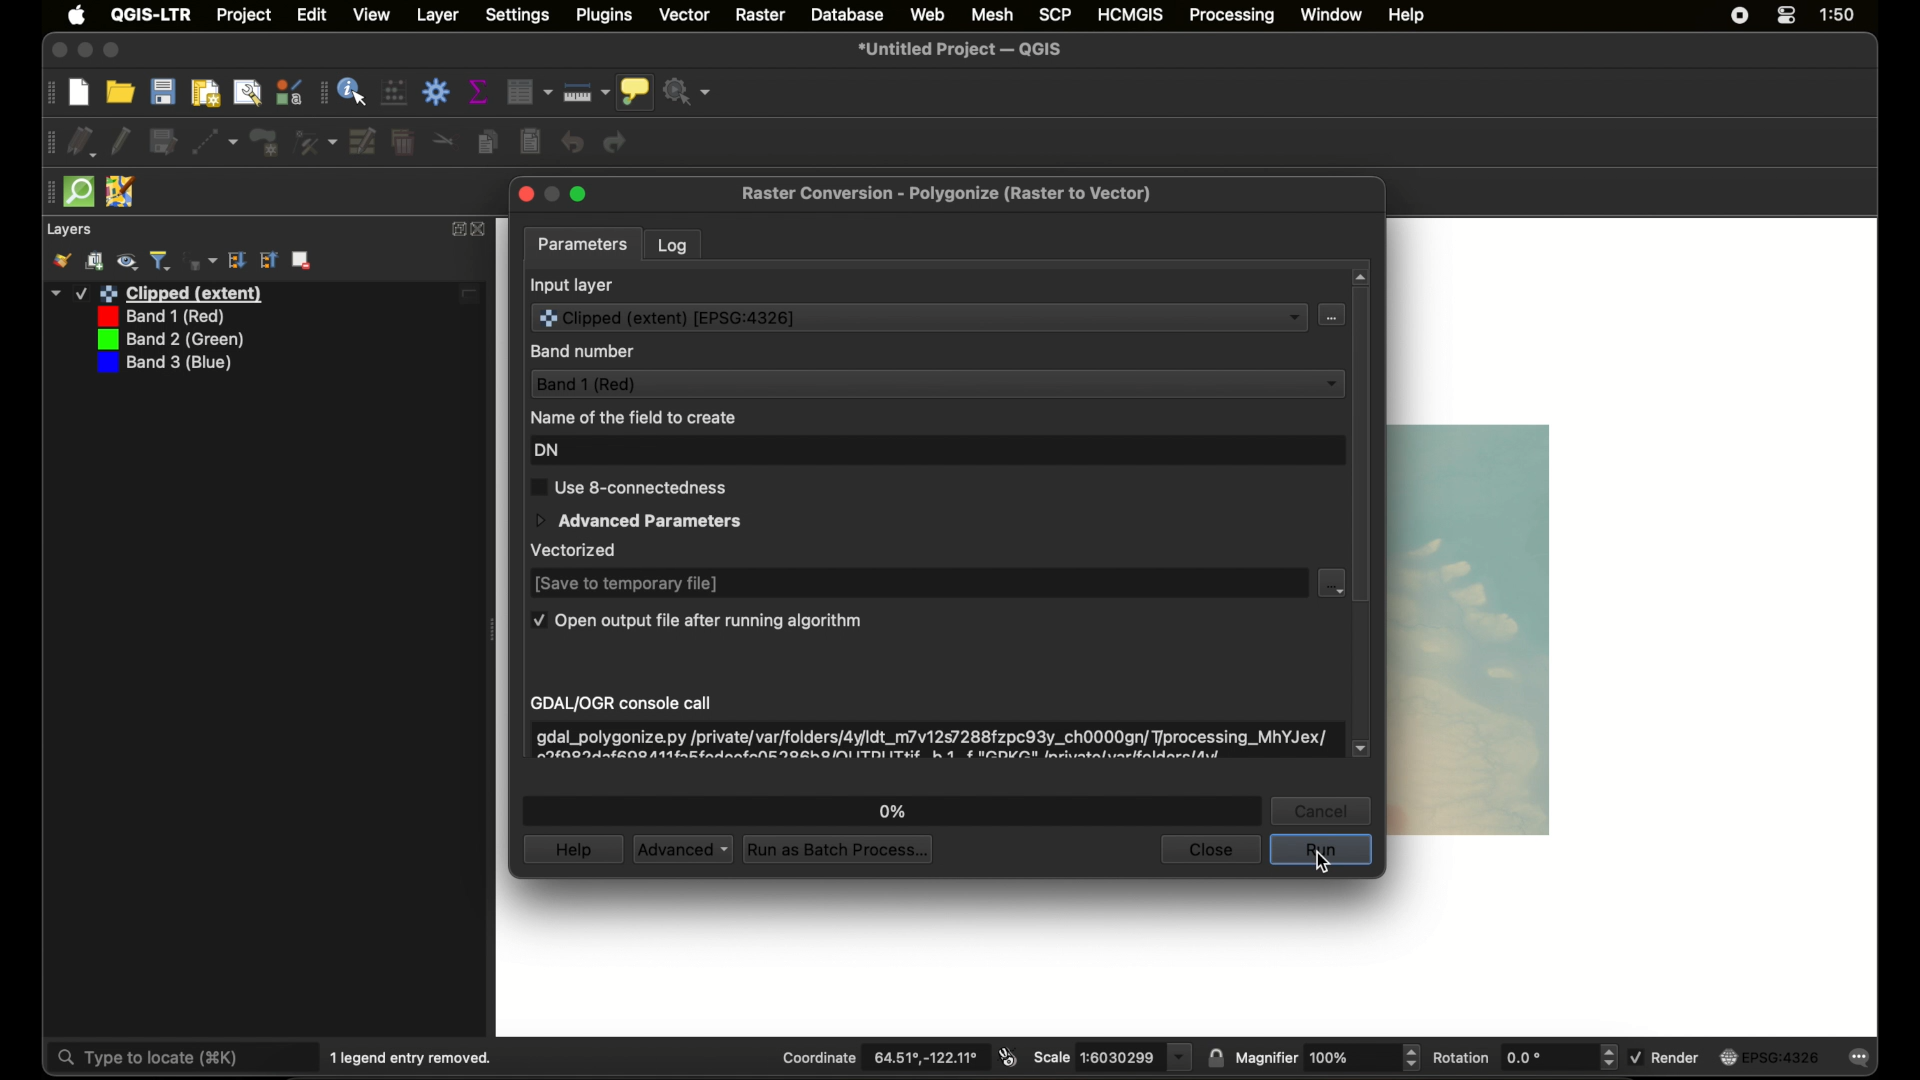  I want to click on cancel, so click(1321, 811).